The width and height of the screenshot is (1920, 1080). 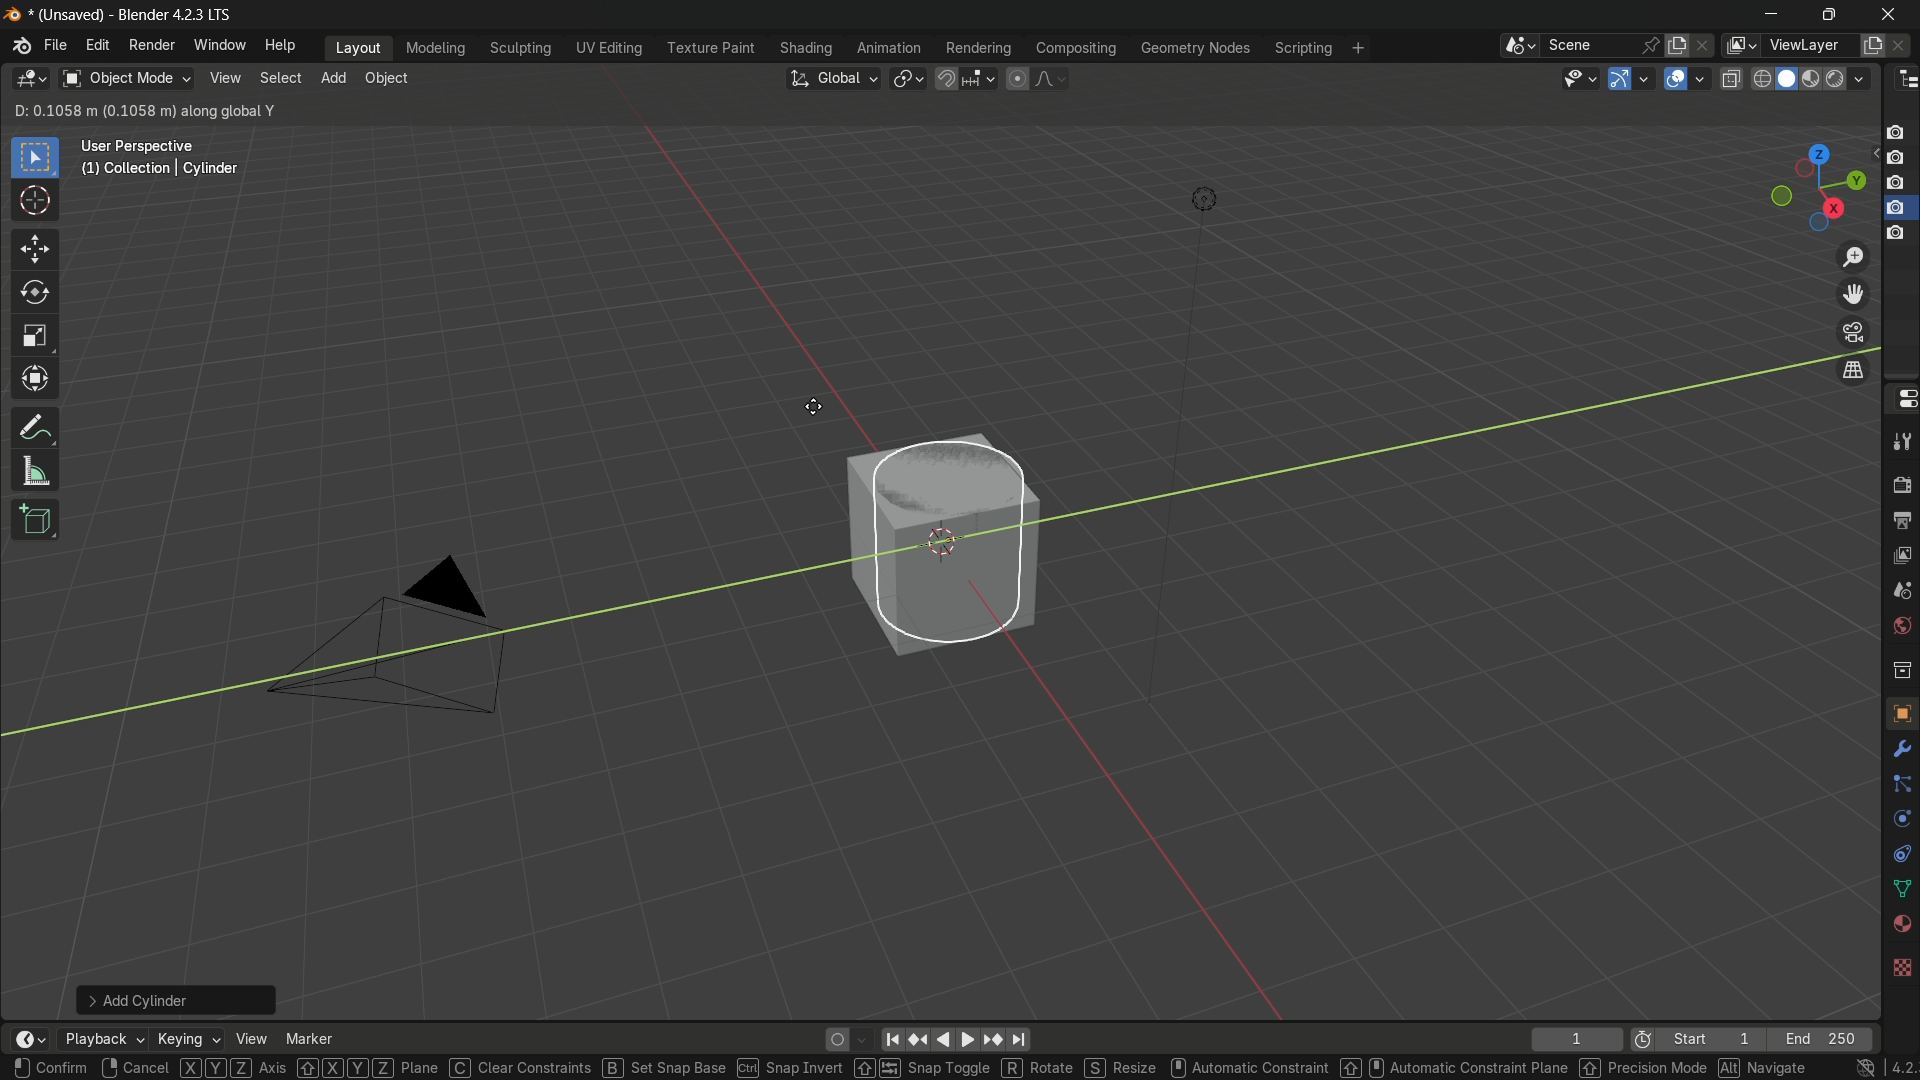 What do you see at coordinates (1900, 592) in the screenshot?
I see `scene` at bounding box center [1900, 592].